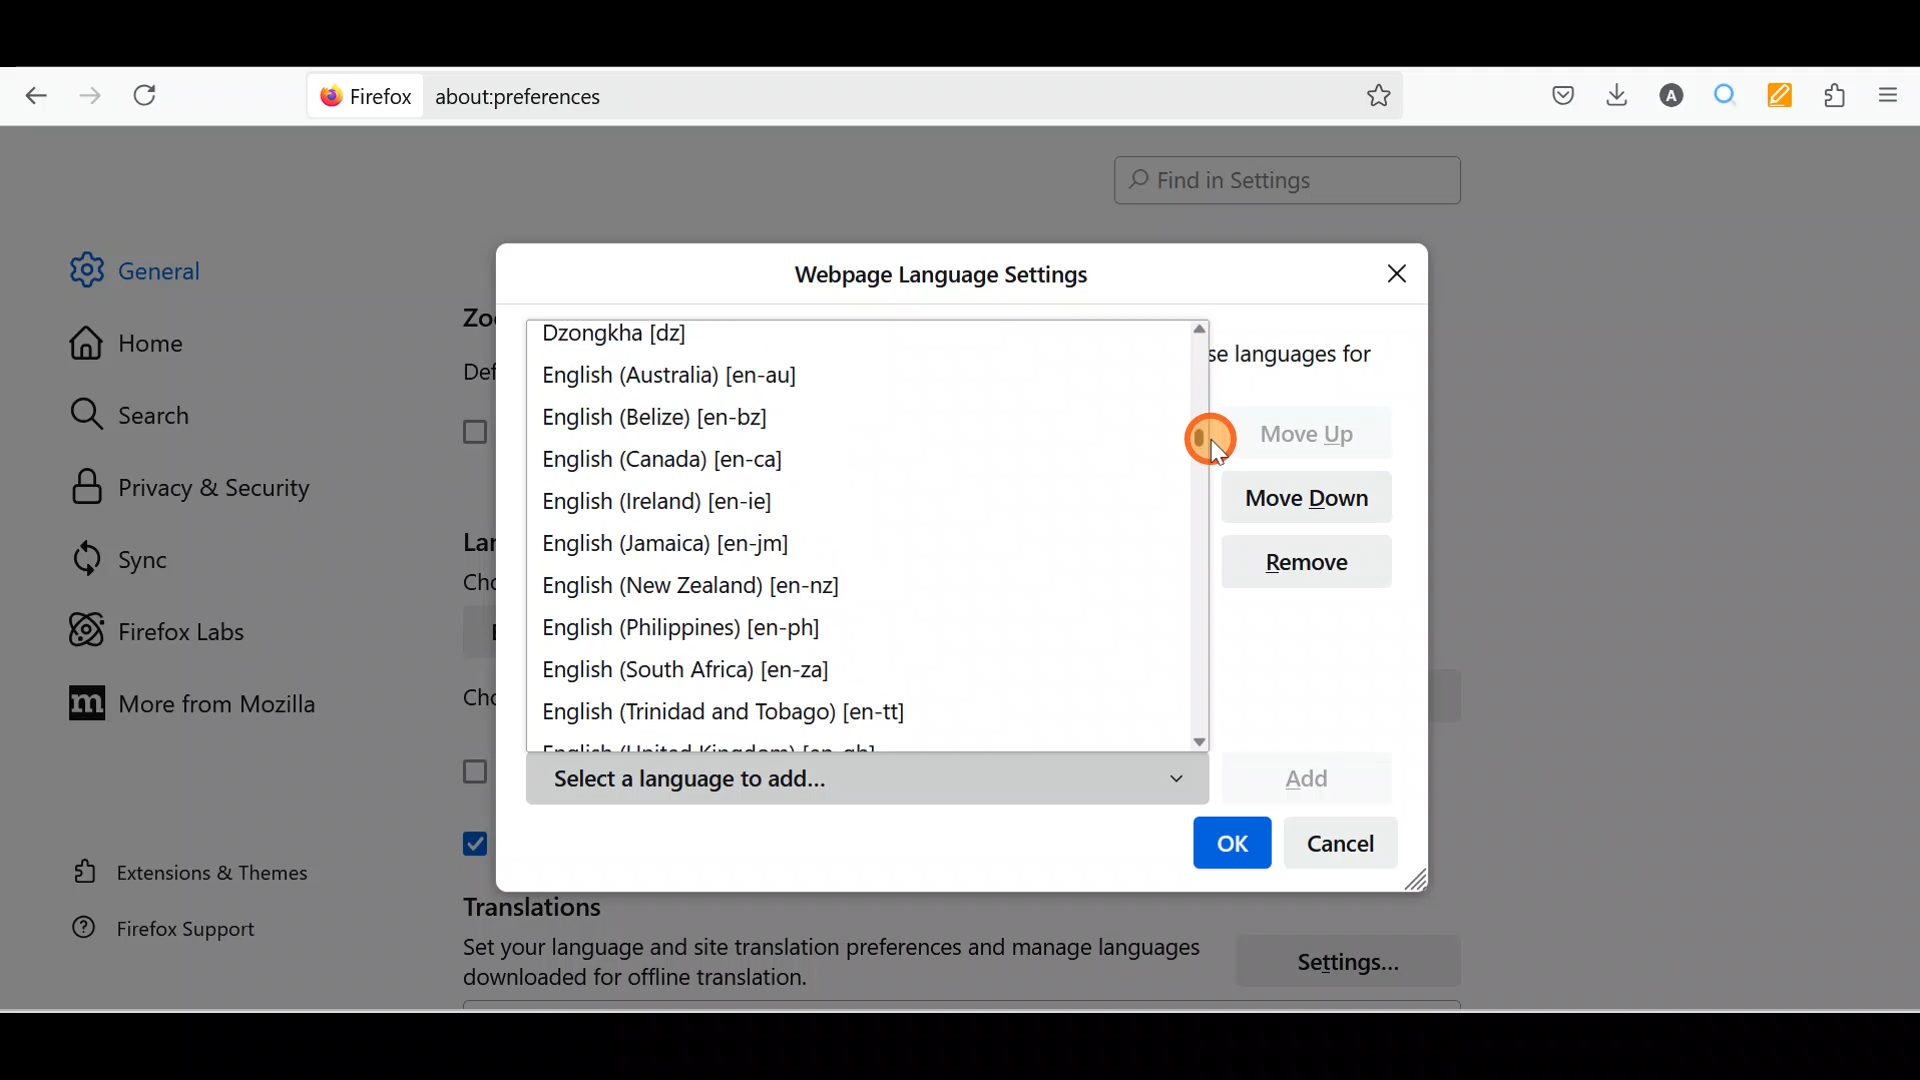 The height and width of the screenshot is (1080, 1920). What do you see at coordinates (1207, 439) in the screenshot?
I see `cursor` at bounding box center [1207, 439].